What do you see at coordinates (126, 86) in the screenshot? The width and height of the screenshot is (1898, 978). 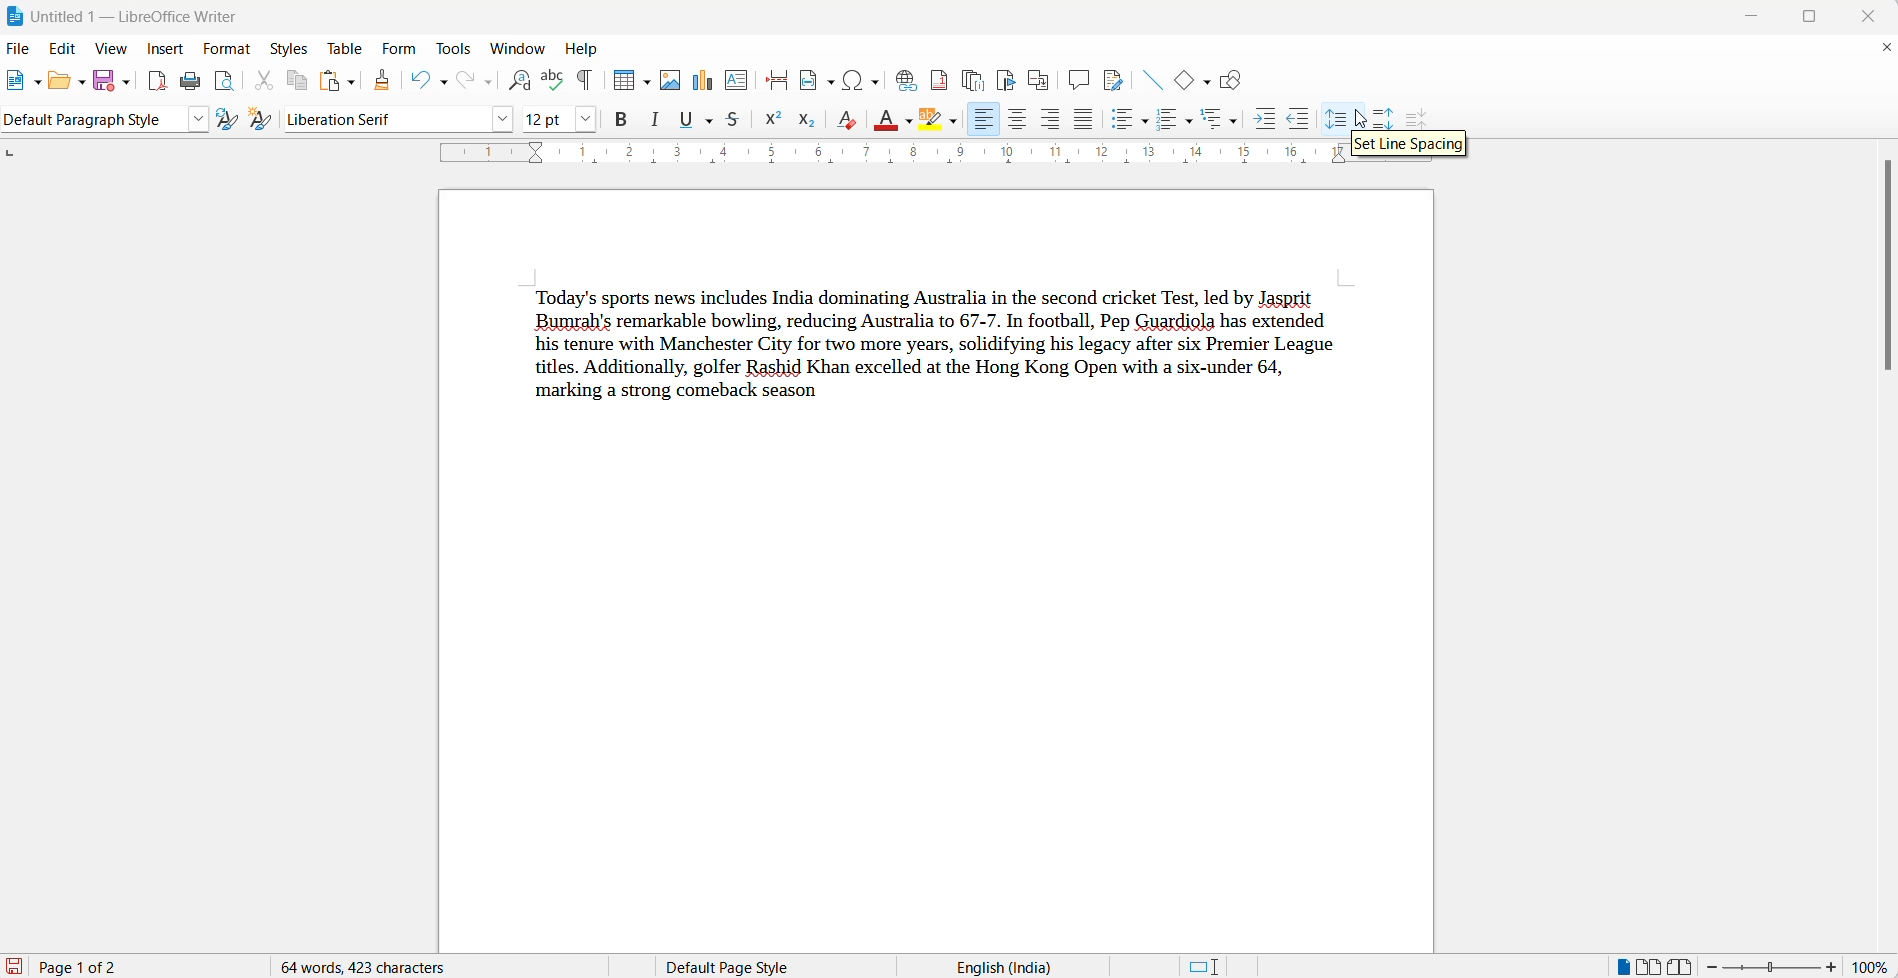 I see `save options` at bounding box center [126, 86].